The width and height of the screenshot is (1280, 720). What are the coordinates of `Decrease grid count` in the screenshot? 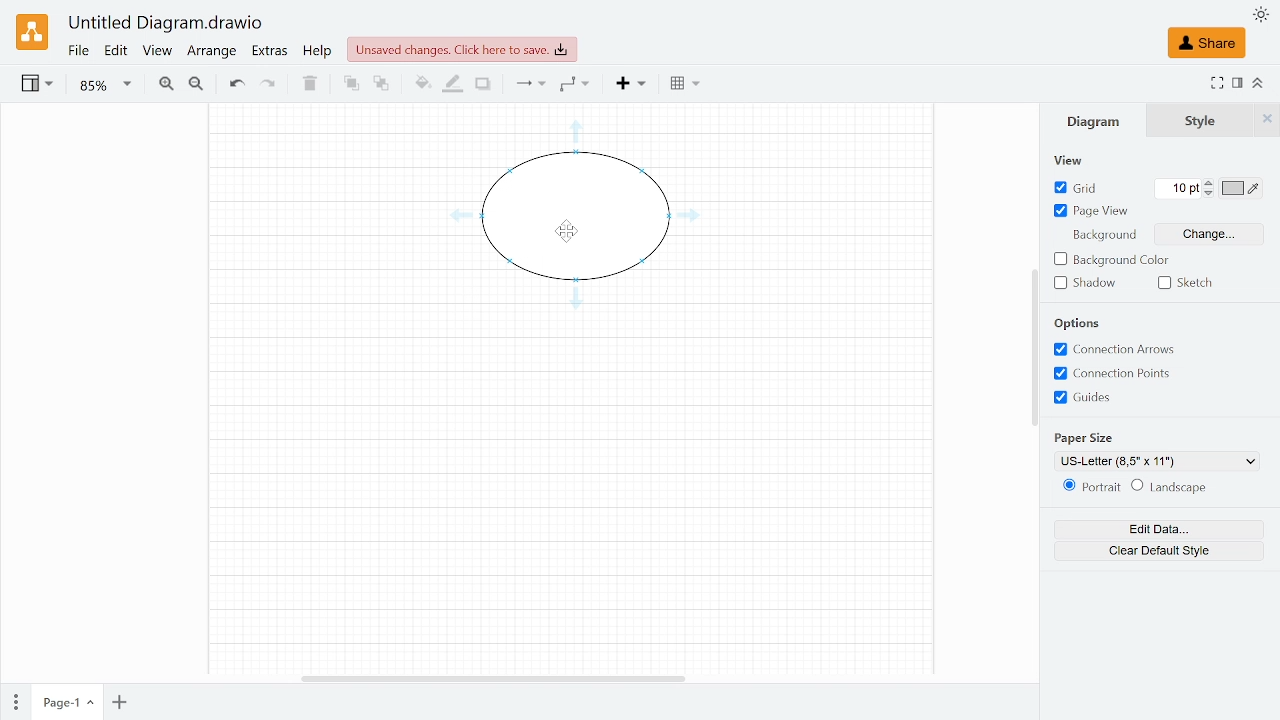 It's located at (1210, 195).